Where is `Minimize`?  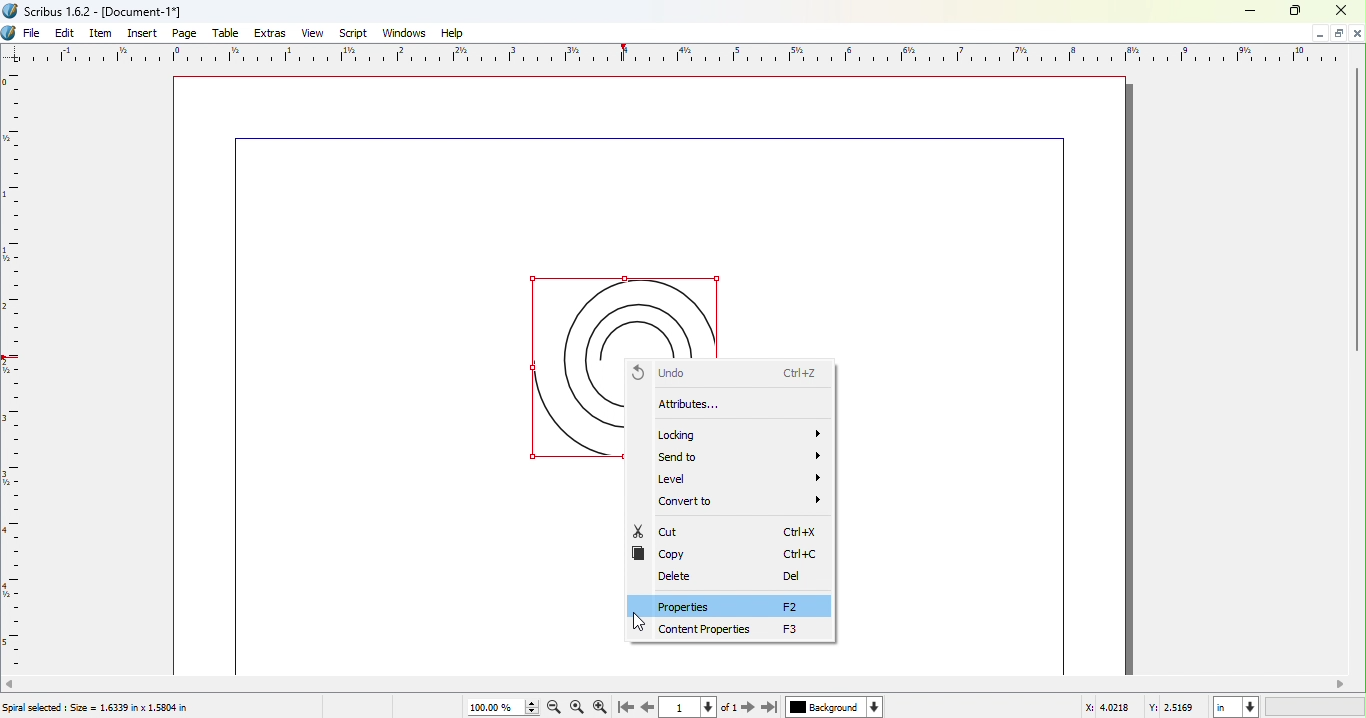
Minimize is located at coordinates (1318, 34).